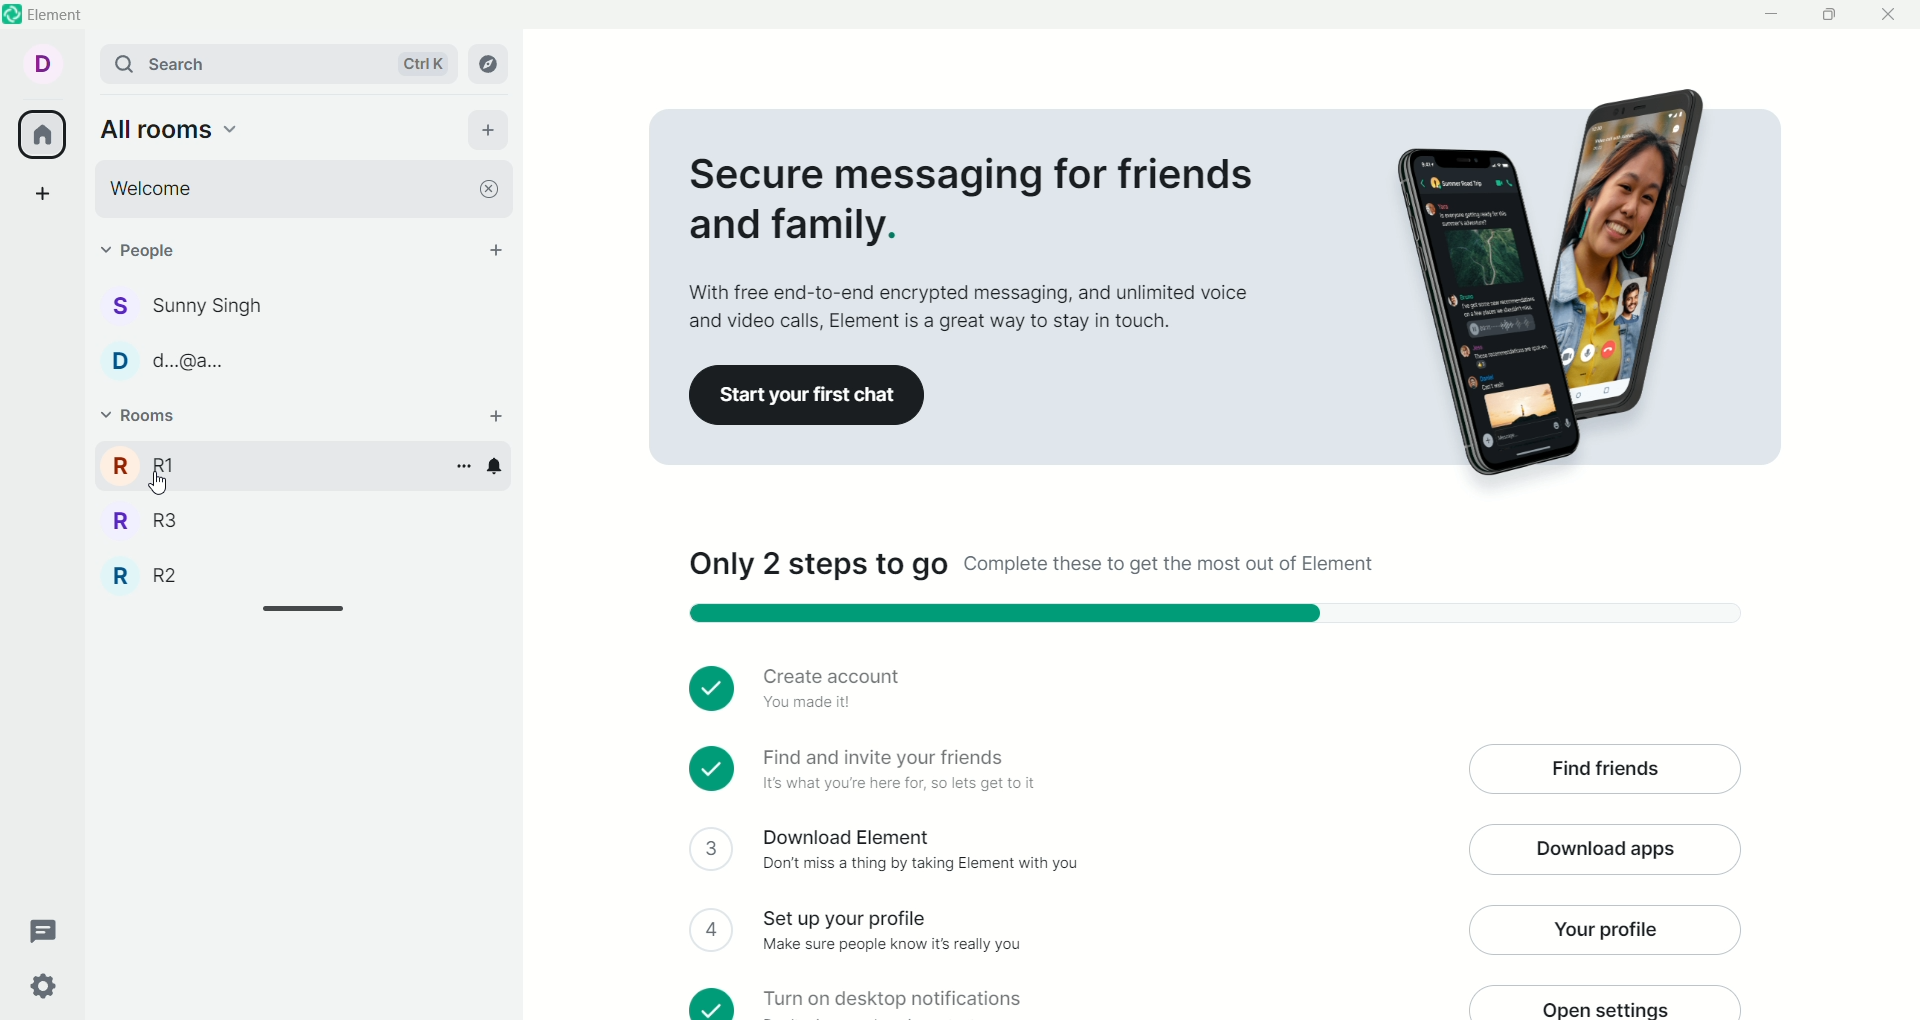  I want to click on Indicates step 5: Turn on desktop notifications, so click(894, 1003).